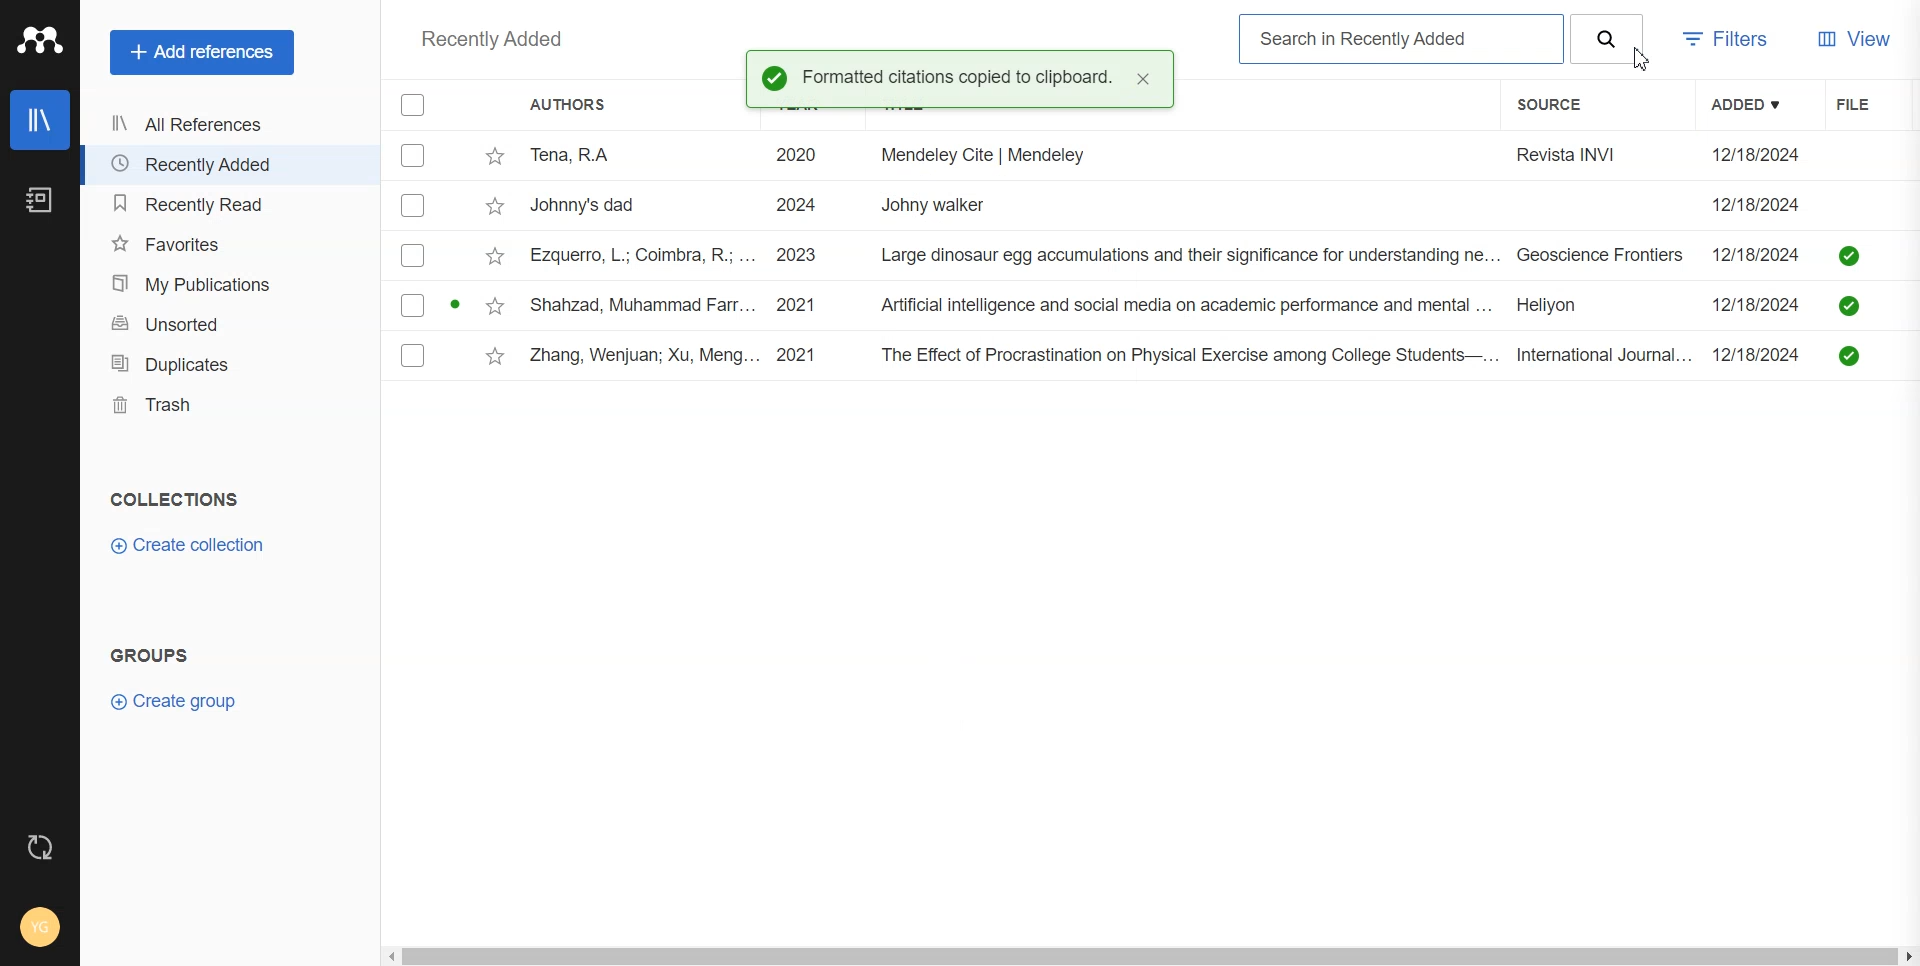  I want to click on Johnny's dad 2024 Johny walker, so click(1110, 208).